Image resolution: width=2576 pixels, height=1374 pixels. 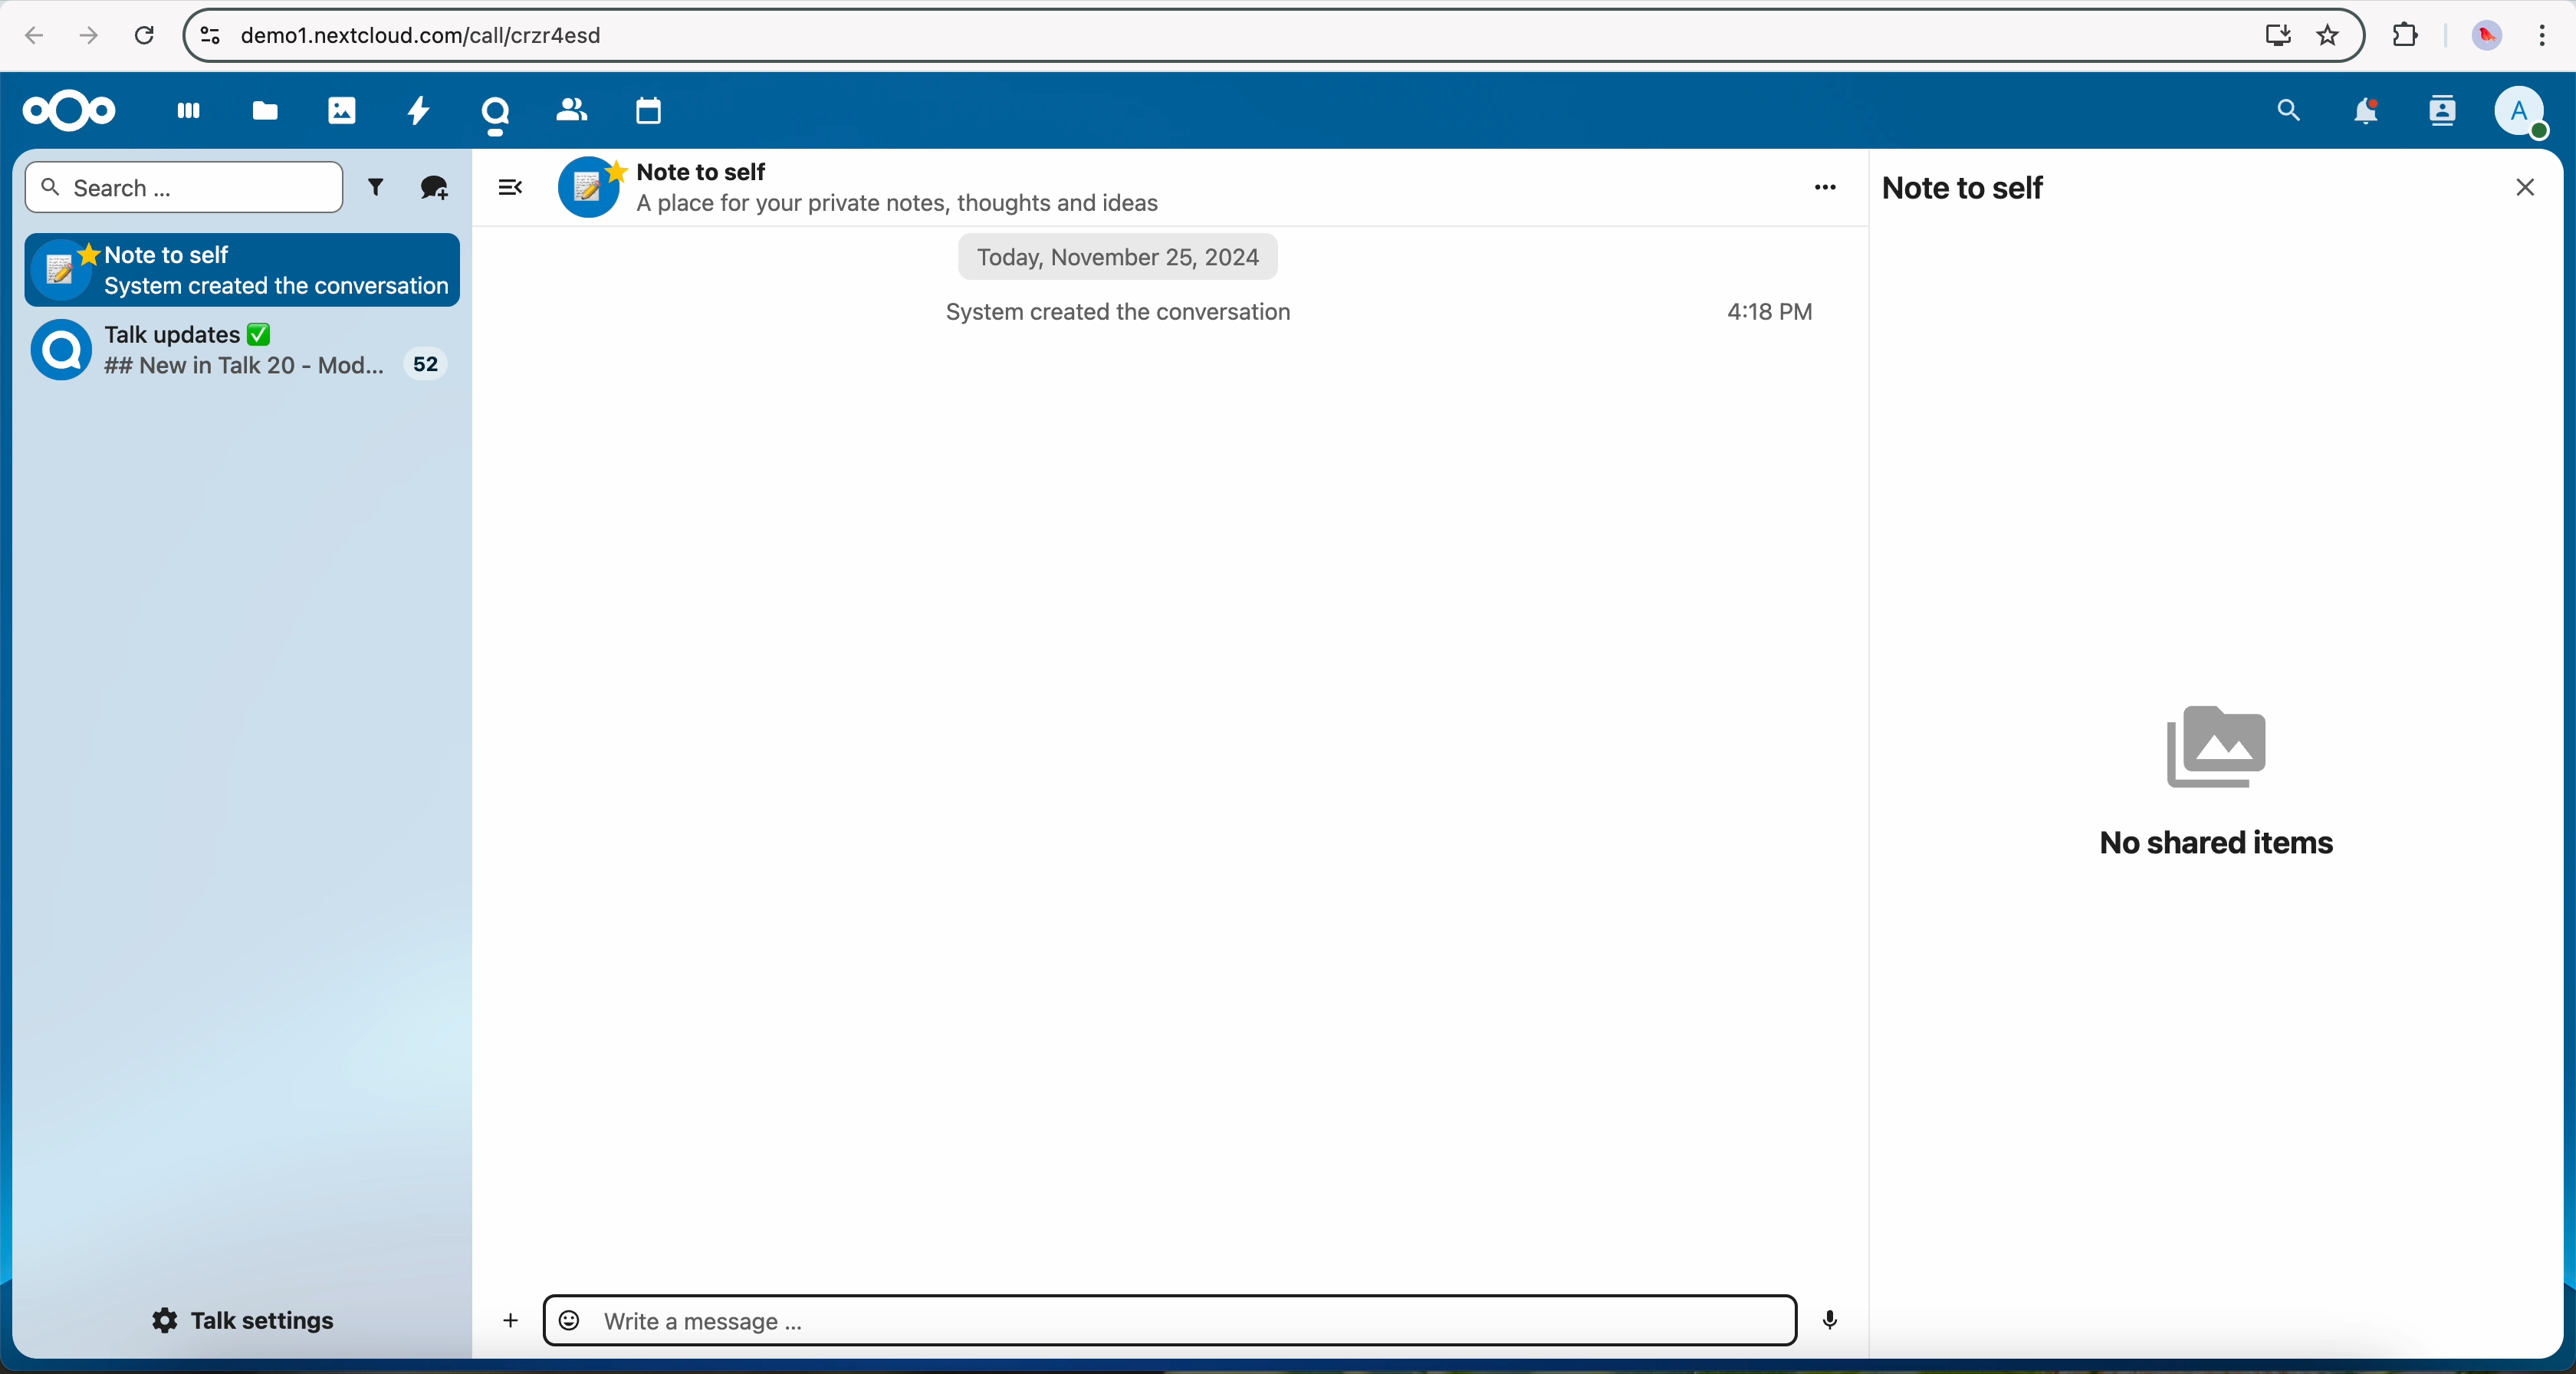 I want to click on refresh the page, so click(x=143, y=34).